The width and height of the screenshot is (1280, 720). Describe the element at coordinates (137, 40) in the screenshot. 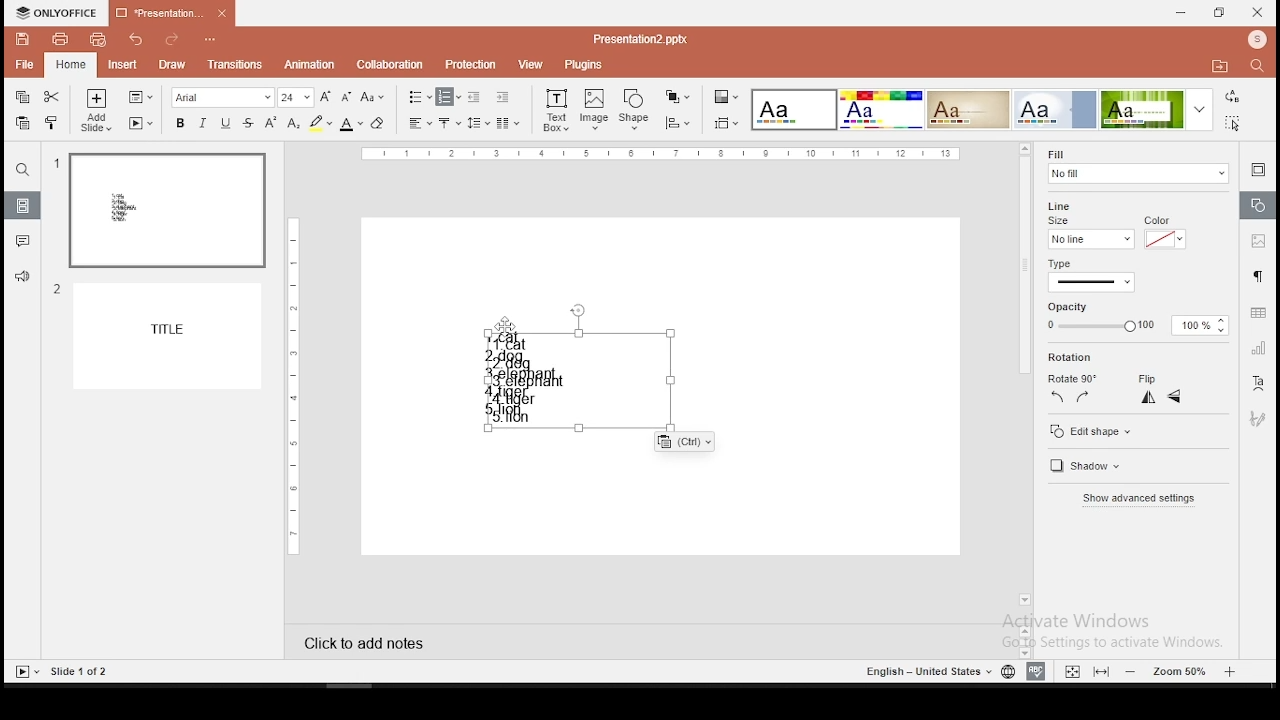

I see `undo` at that location.